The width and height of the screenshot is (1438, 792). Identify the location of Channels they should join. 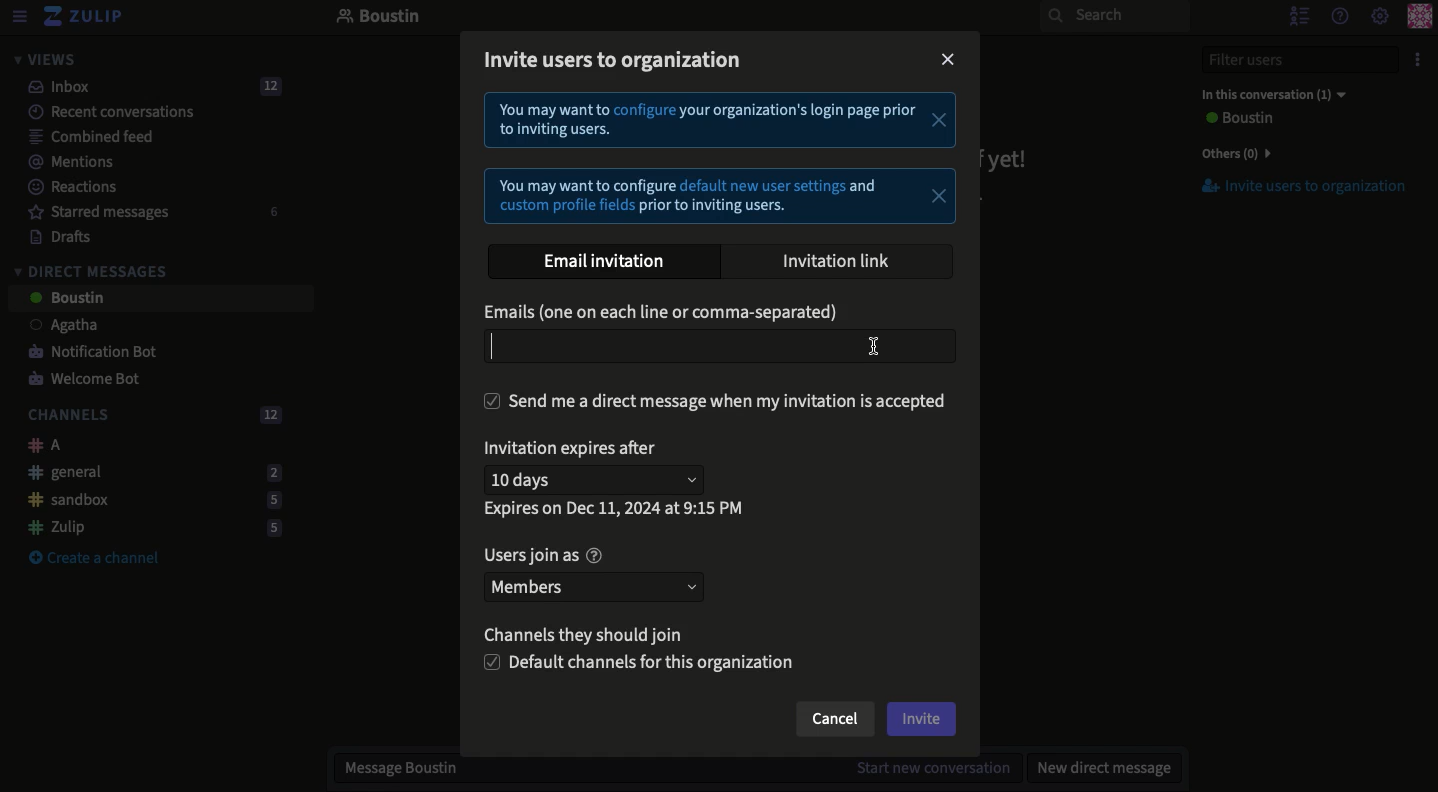
(594, 638).